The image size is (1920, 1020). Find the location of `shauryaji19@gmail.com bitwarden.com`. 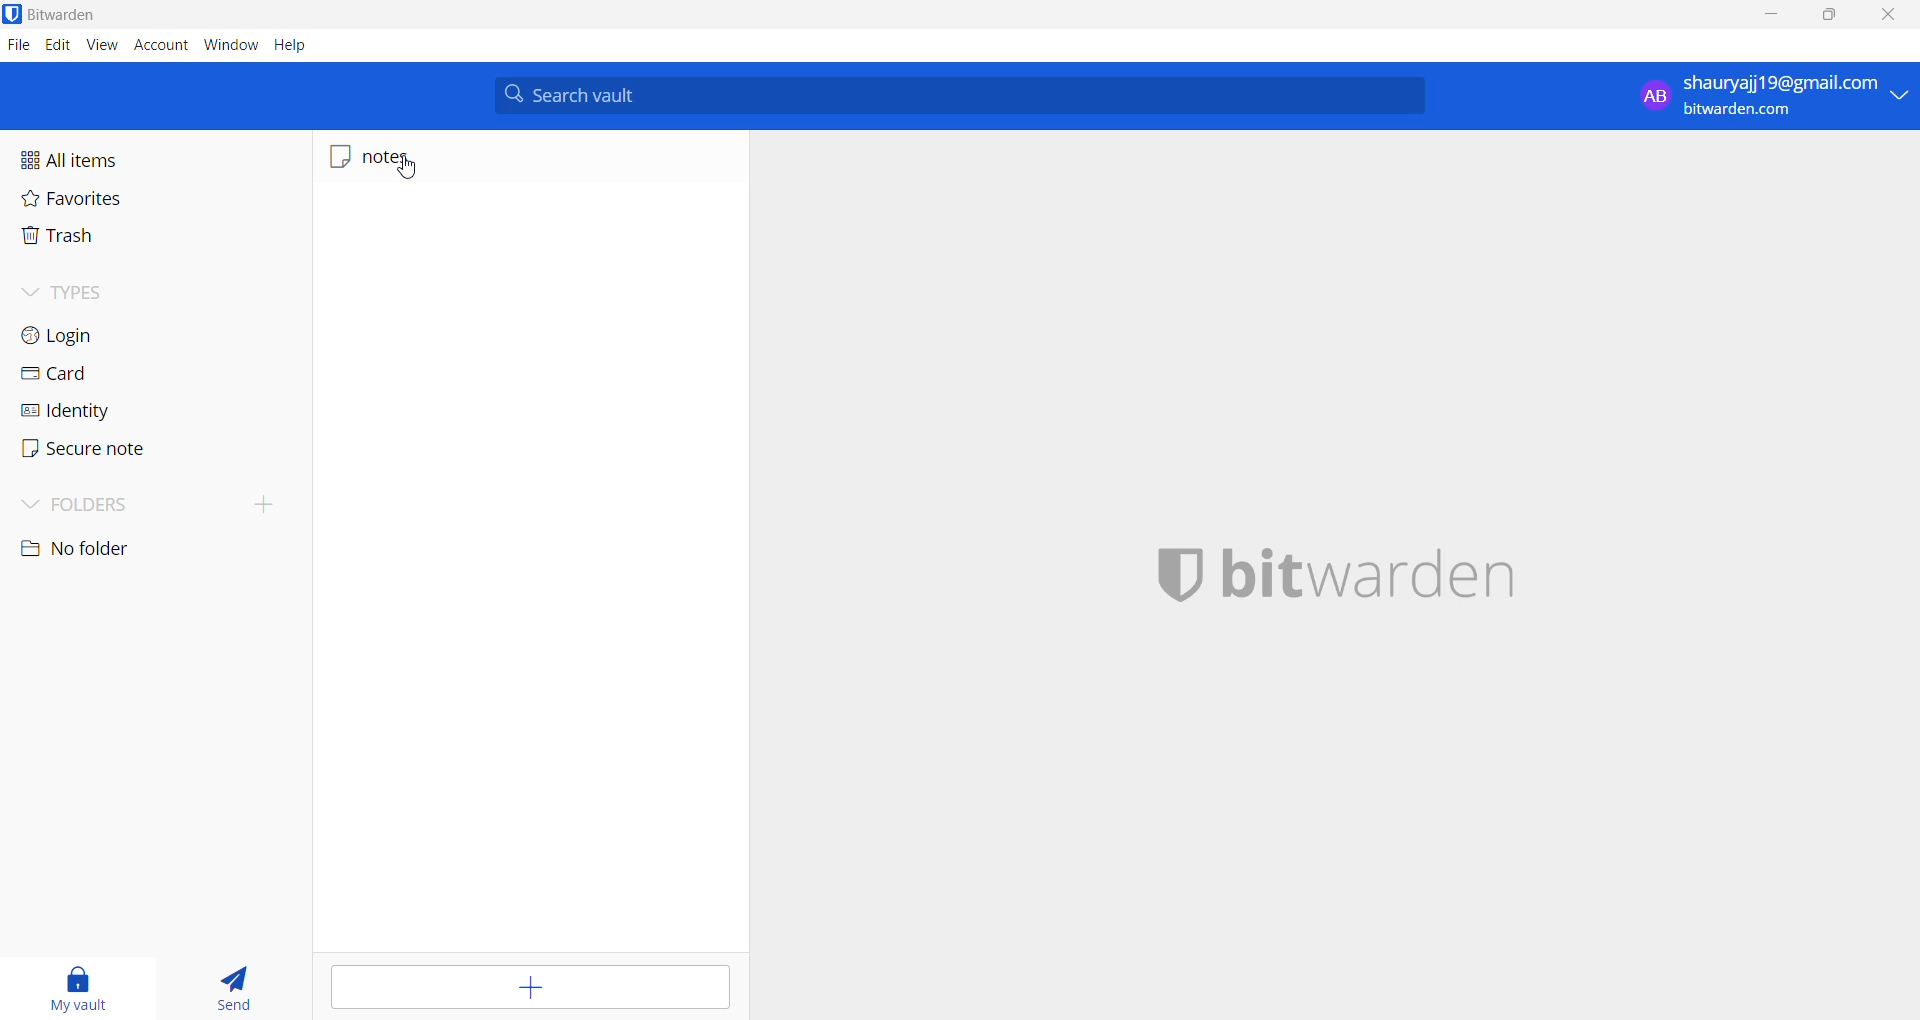

shauryaji19@gmail.com bitwarden.com is located at coordinates (1765, 96).